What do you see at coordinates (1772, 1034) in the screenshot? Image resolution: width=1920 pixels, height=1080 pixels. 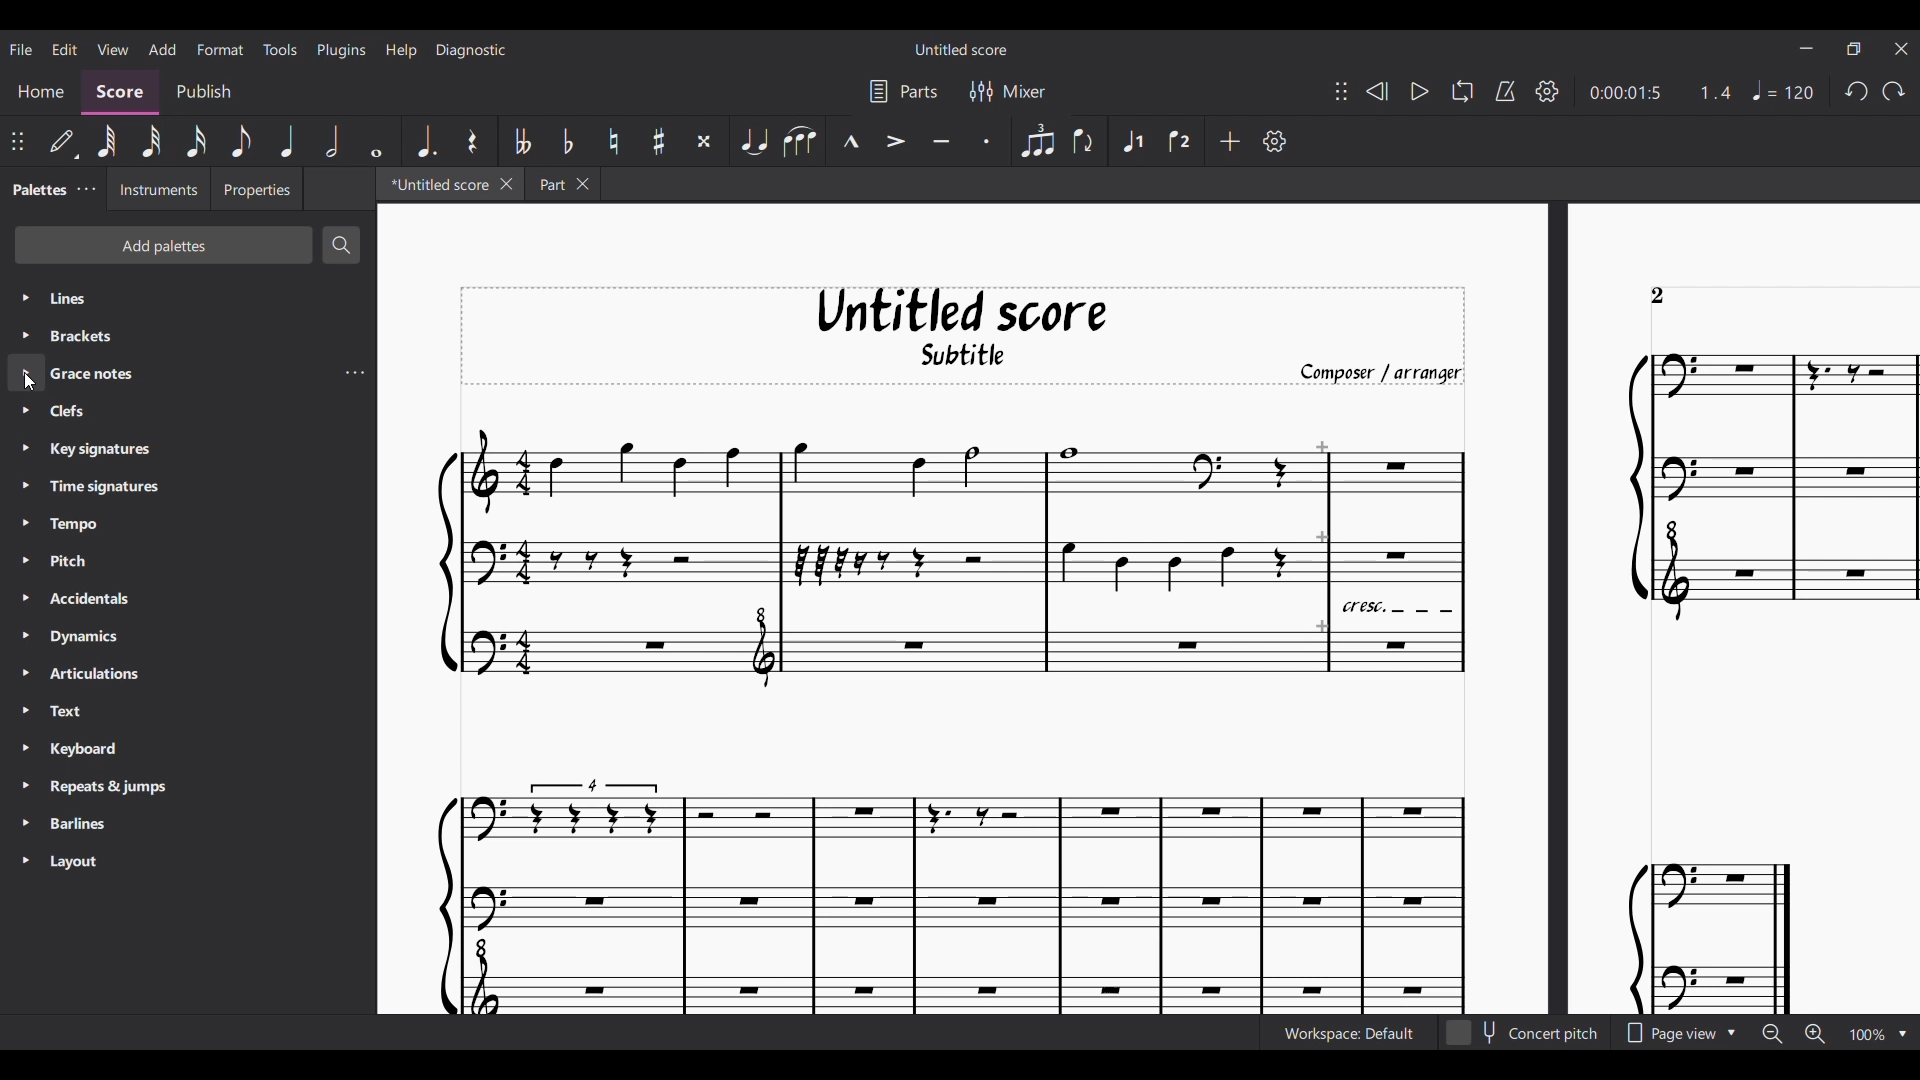 I see `Zoom out` at bounding box center [1772, 1034].